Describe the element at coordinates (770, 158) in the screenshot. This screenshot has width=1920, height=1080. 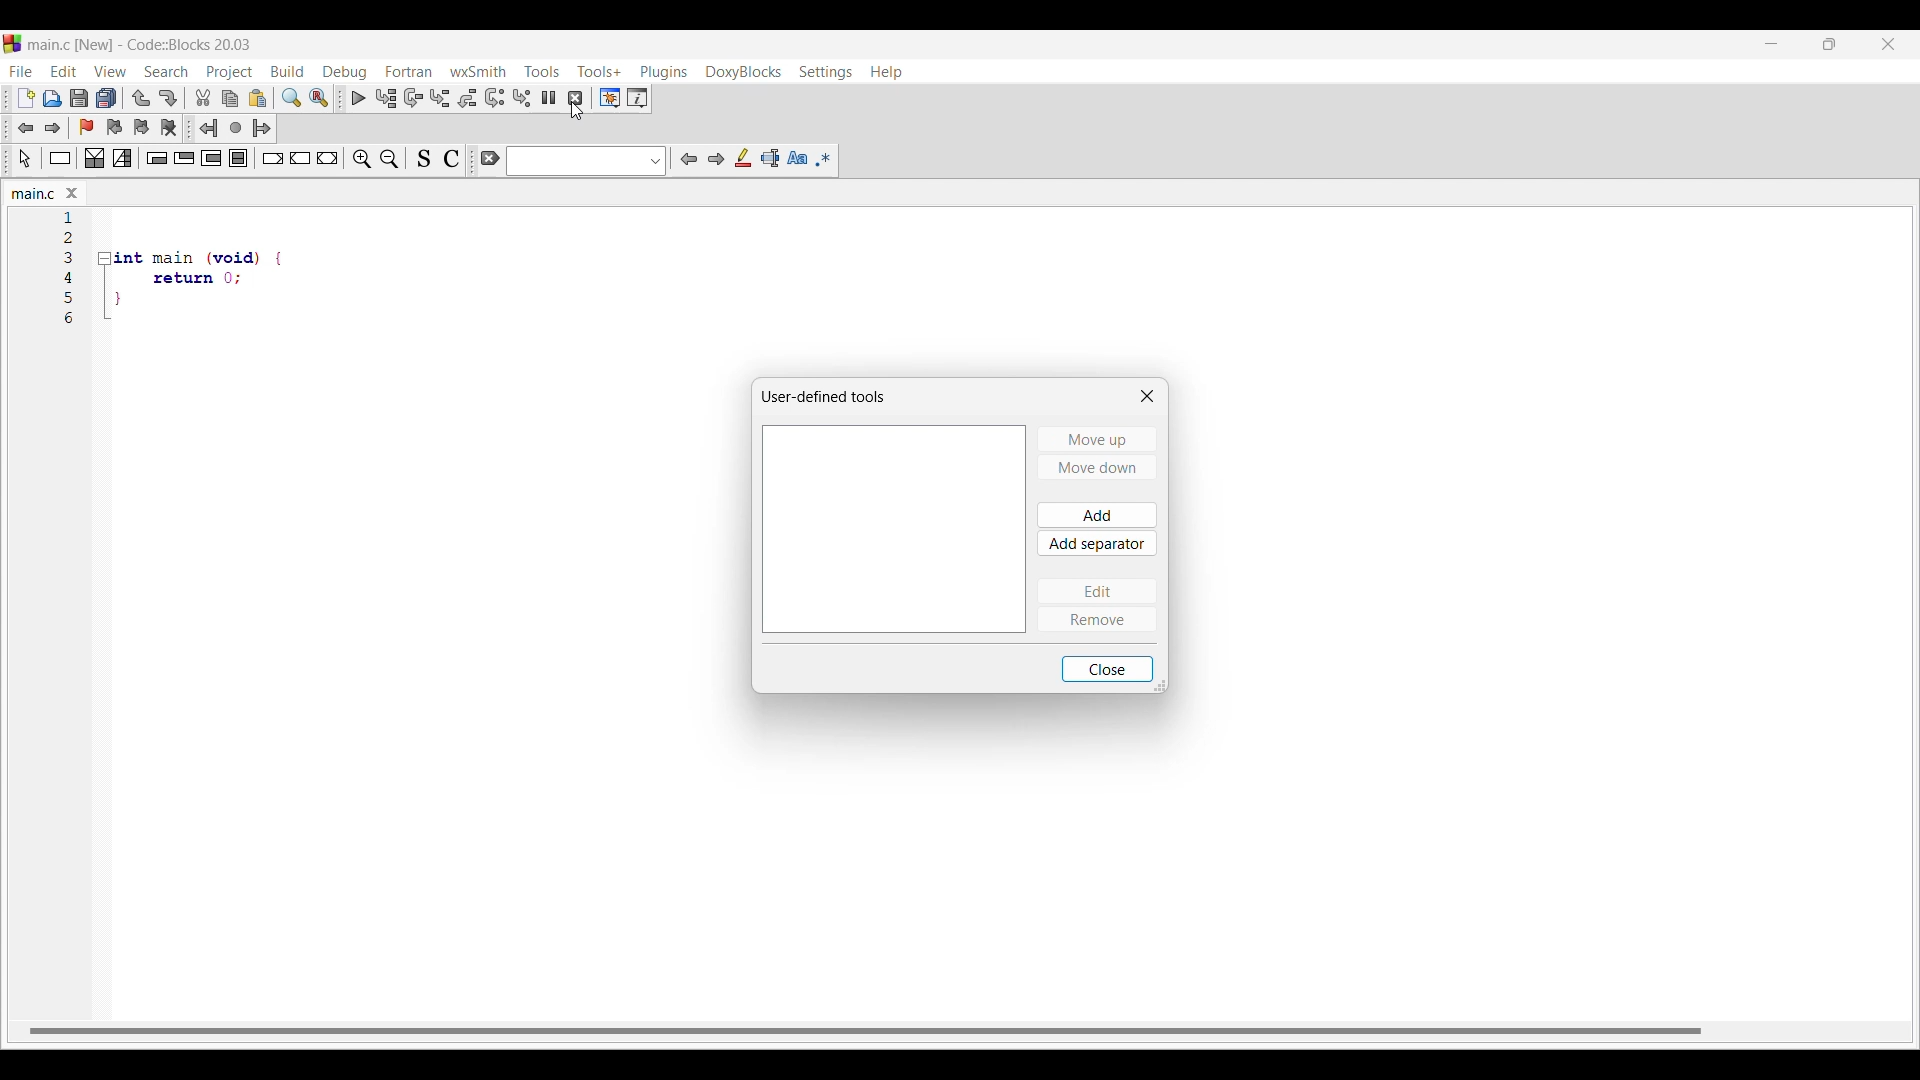
I see `Select text` at that location.